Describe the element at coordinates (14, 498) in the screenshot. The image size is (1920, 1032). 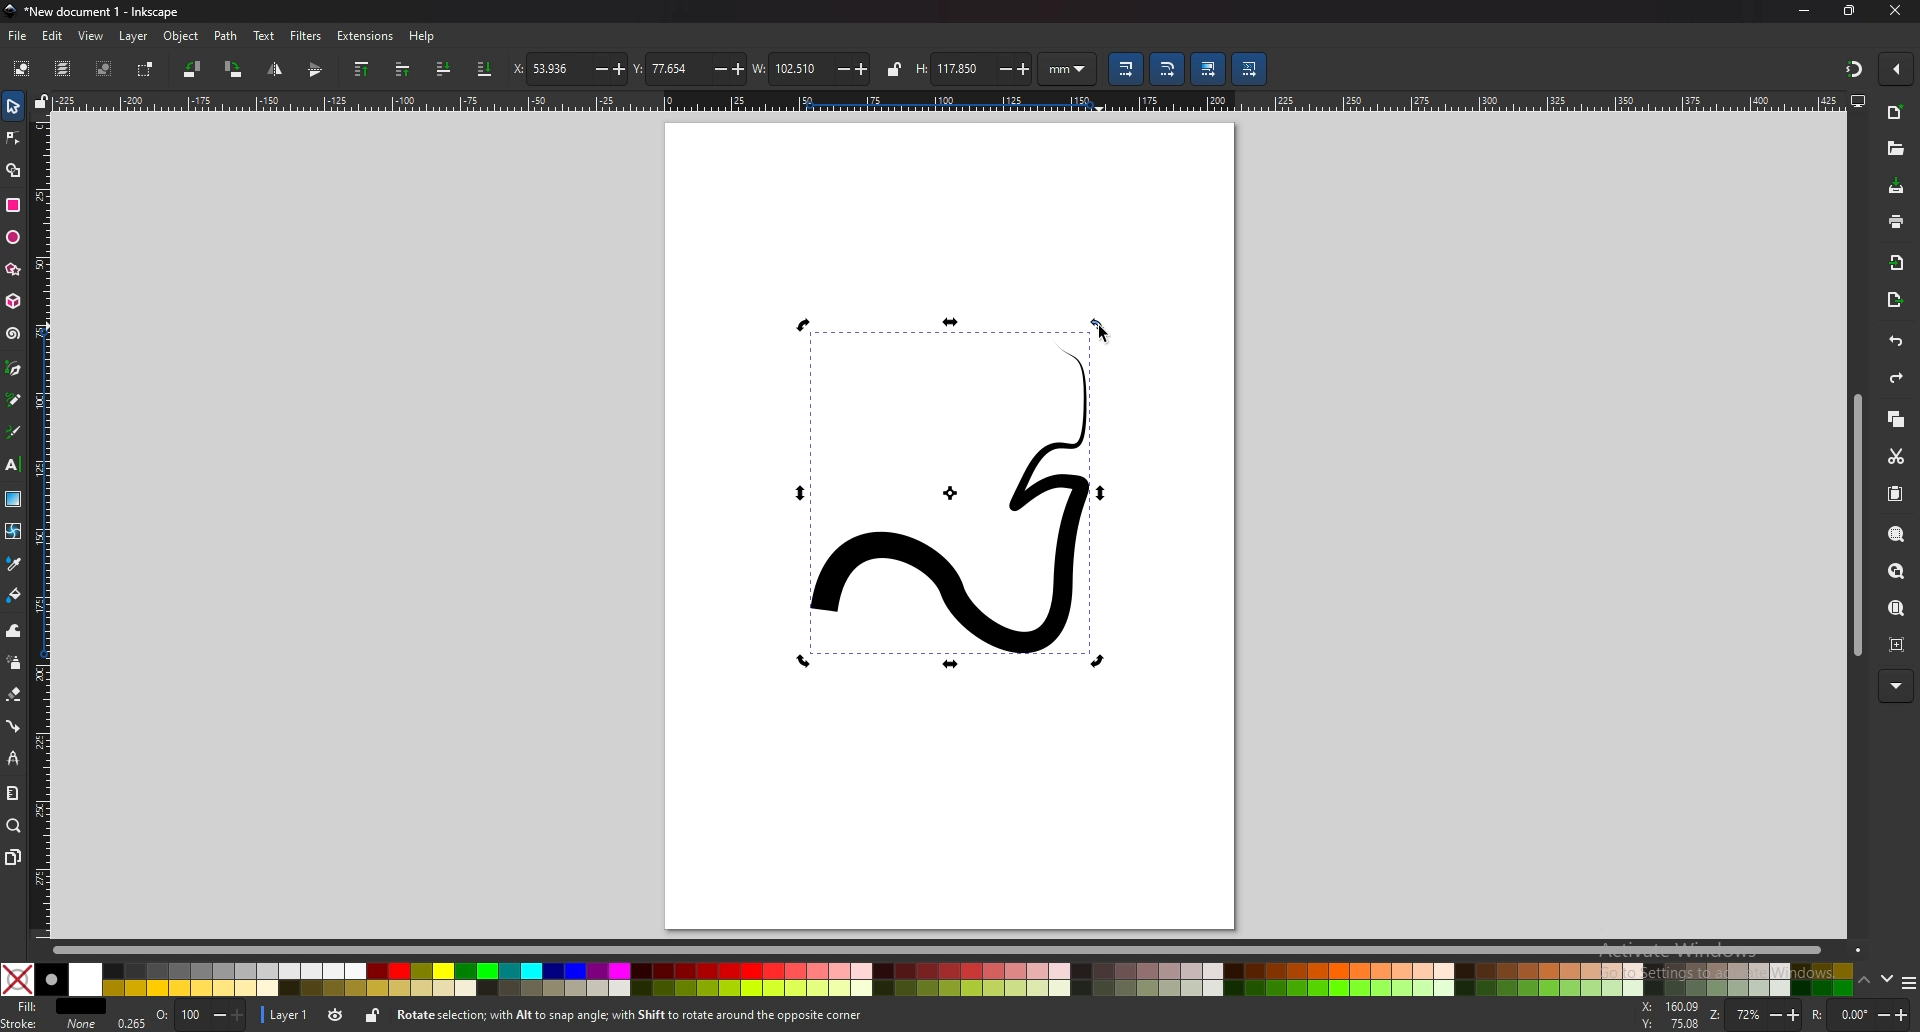
I see `gradient` at that location.